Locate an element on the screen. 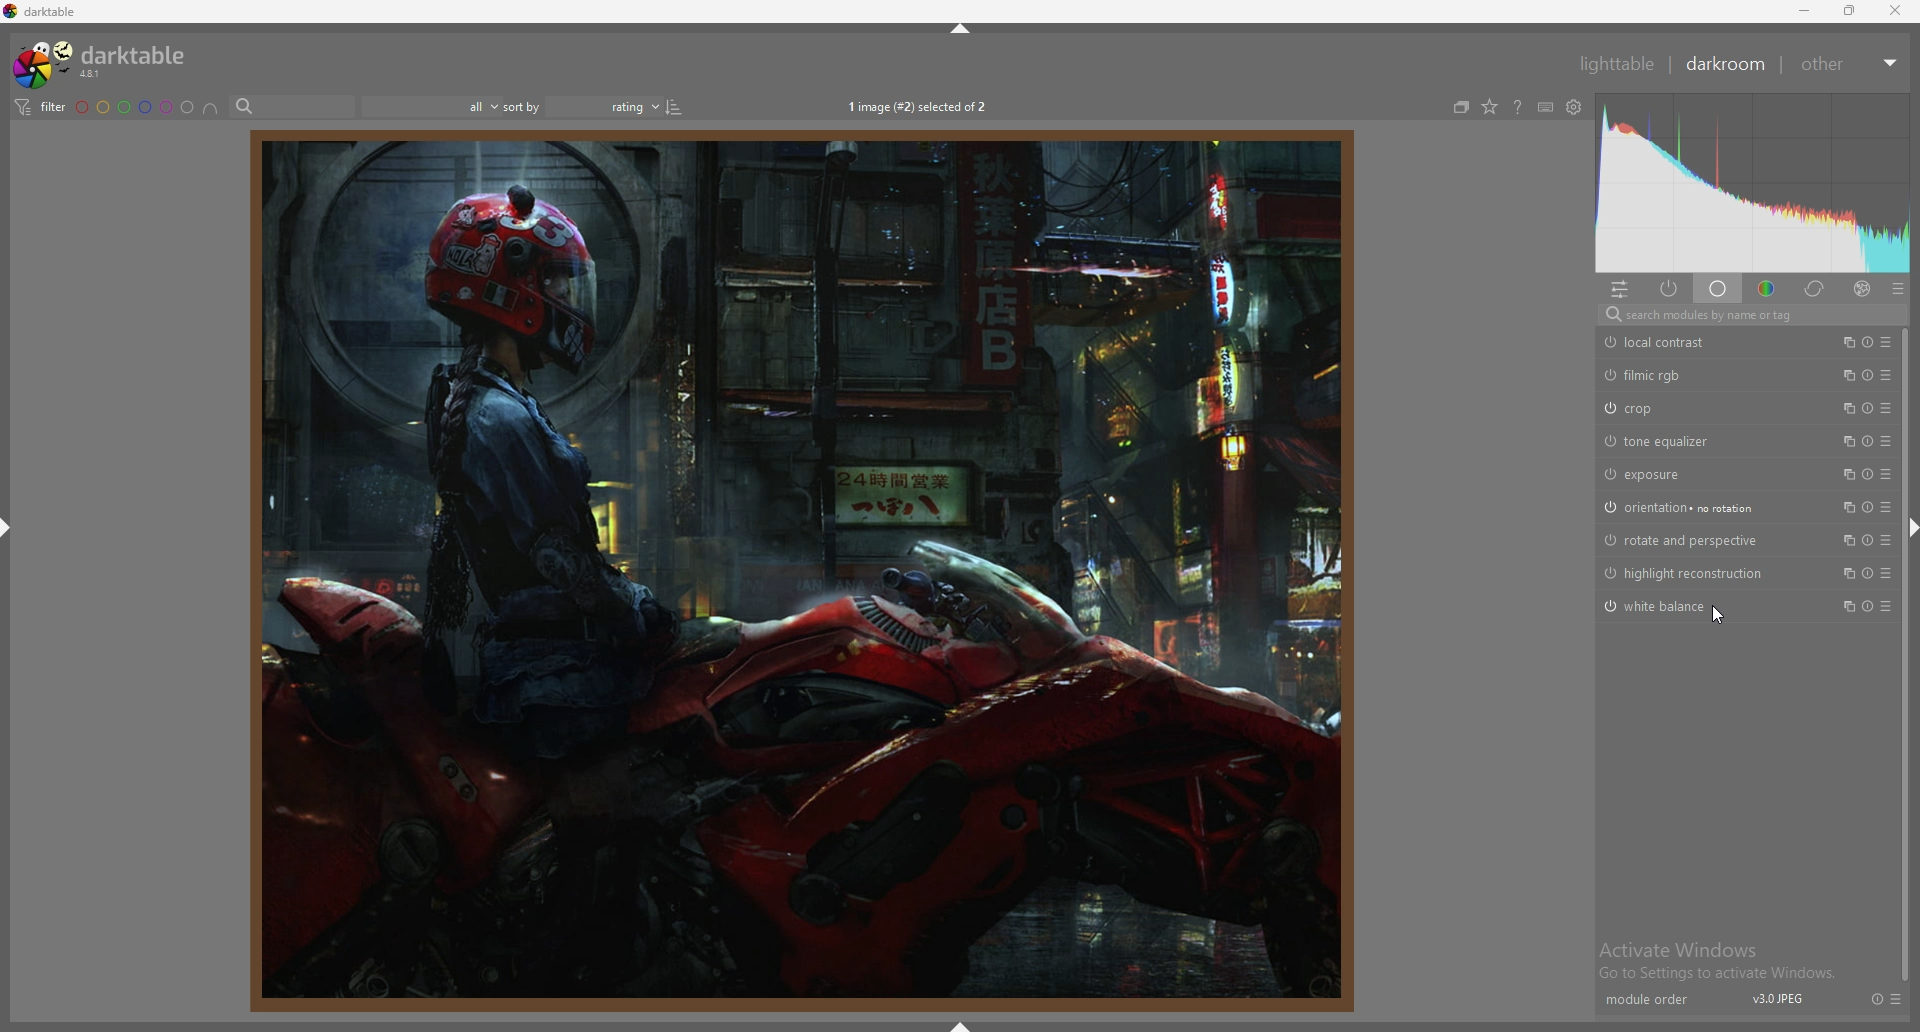 The image size is (1920, 1032). multiple instances action is located at coordinates (1847, 374).